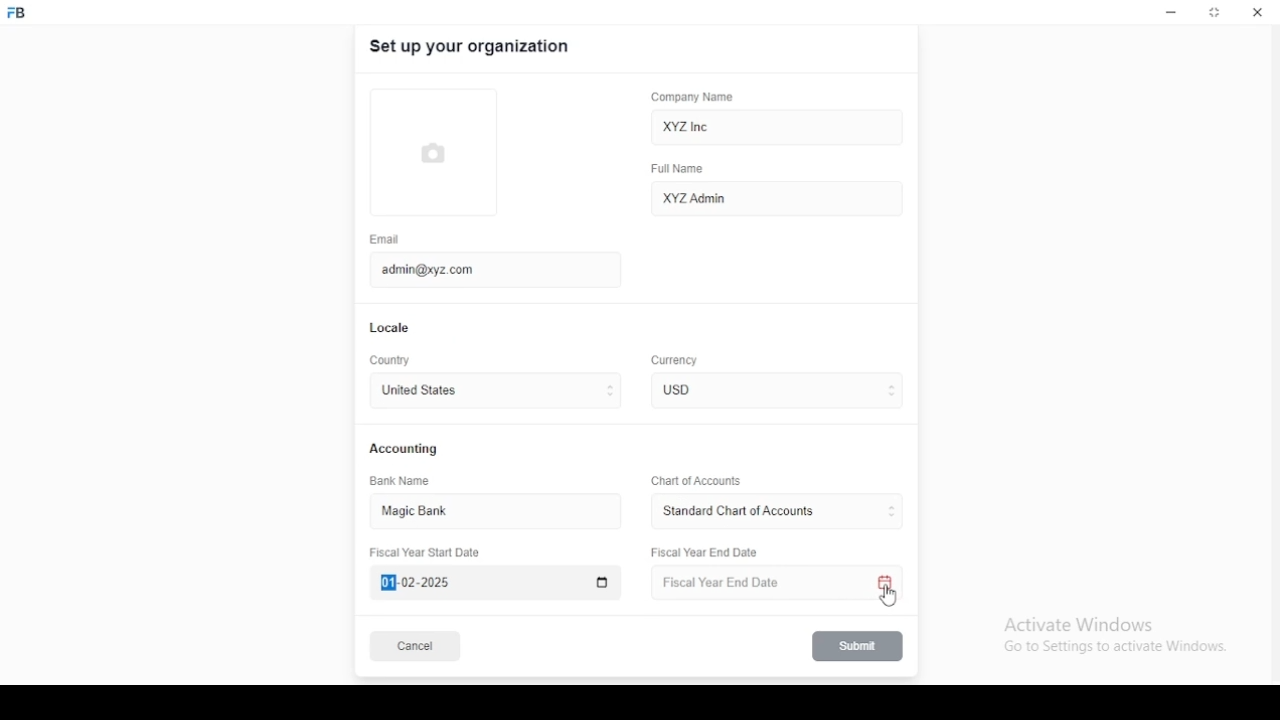  What do you see at coordinates (777, 197) in the screenshot?
I see `XYZ Admin` at bounding box center [777, 197].